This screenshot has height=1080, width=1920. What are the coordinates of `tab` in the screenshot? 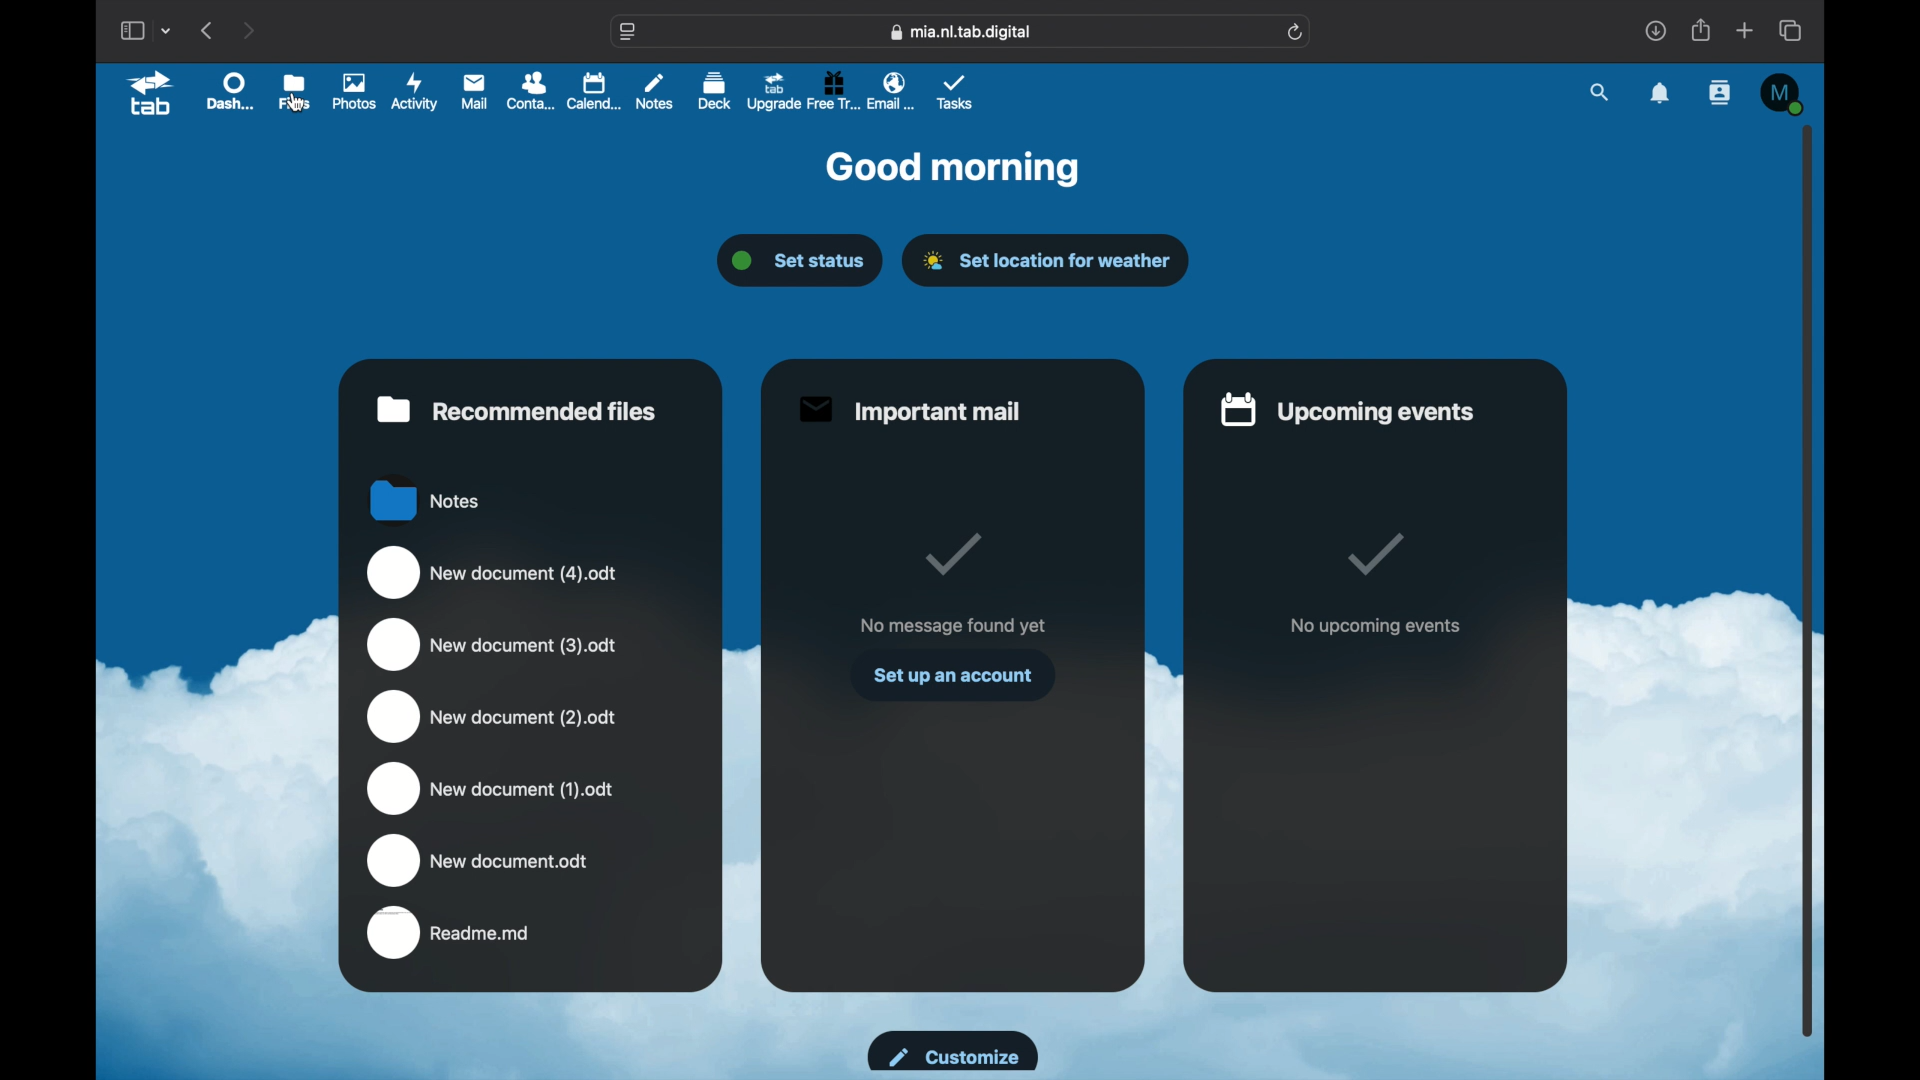 It's located at (151, 95).